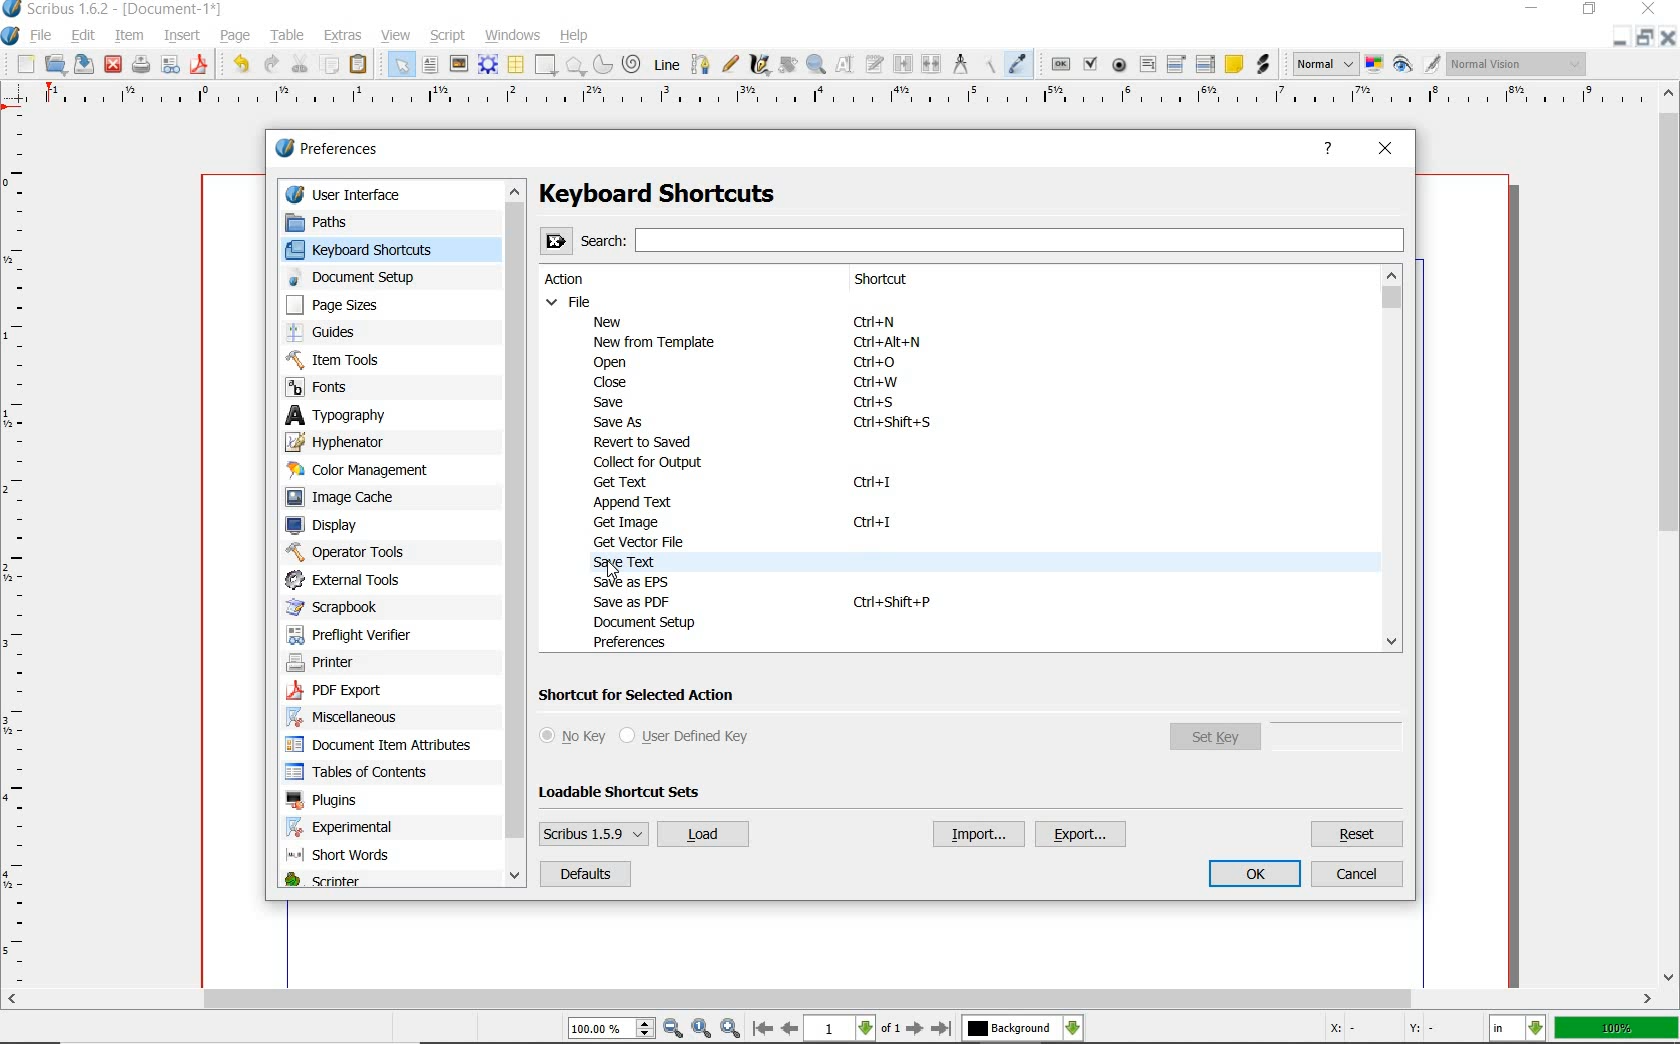 The height and width of the screenshot is (1044, 1680). What do you see at coordinates (976, 834) in the screenshot?
I see `import` at bounding box center [976, 834].